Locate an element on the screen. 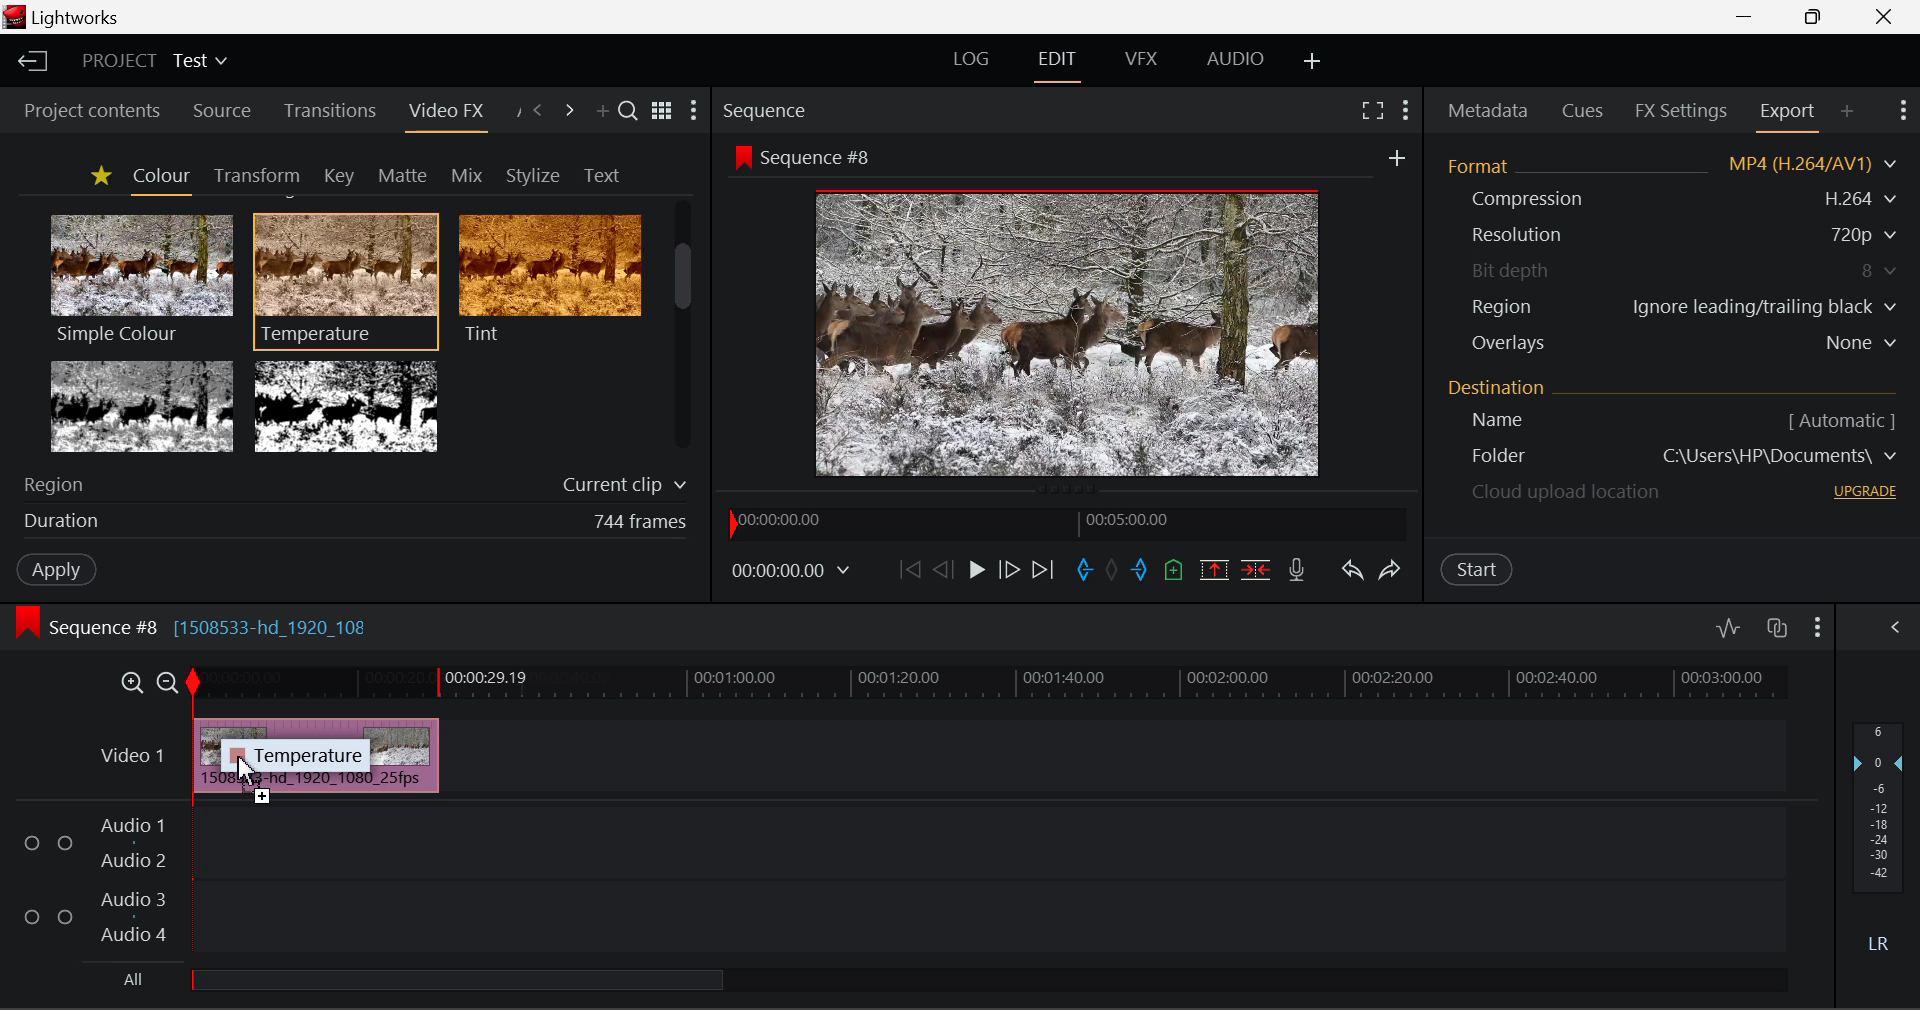  Transitions is located at coordinates (328, 111).